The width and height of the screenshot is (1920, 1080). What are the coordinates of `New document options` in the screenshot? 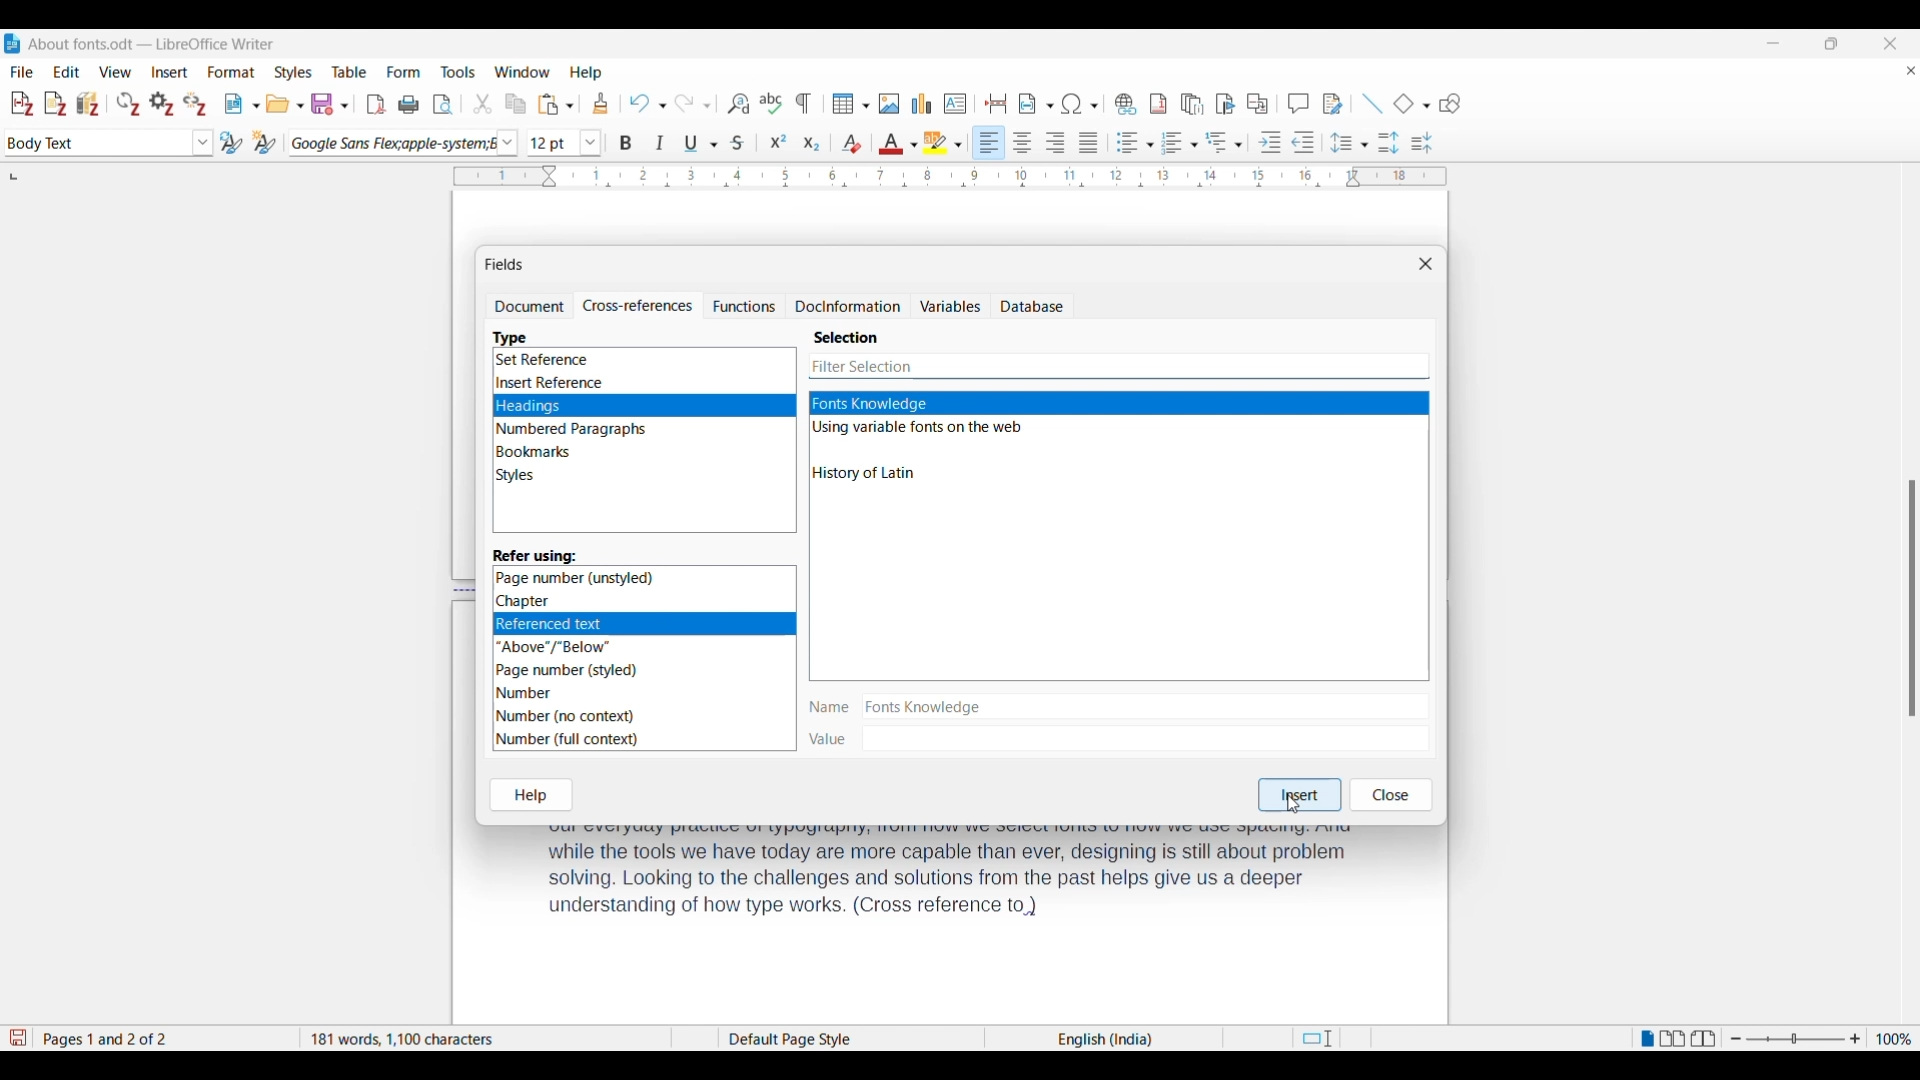 It's located at (242, 104).